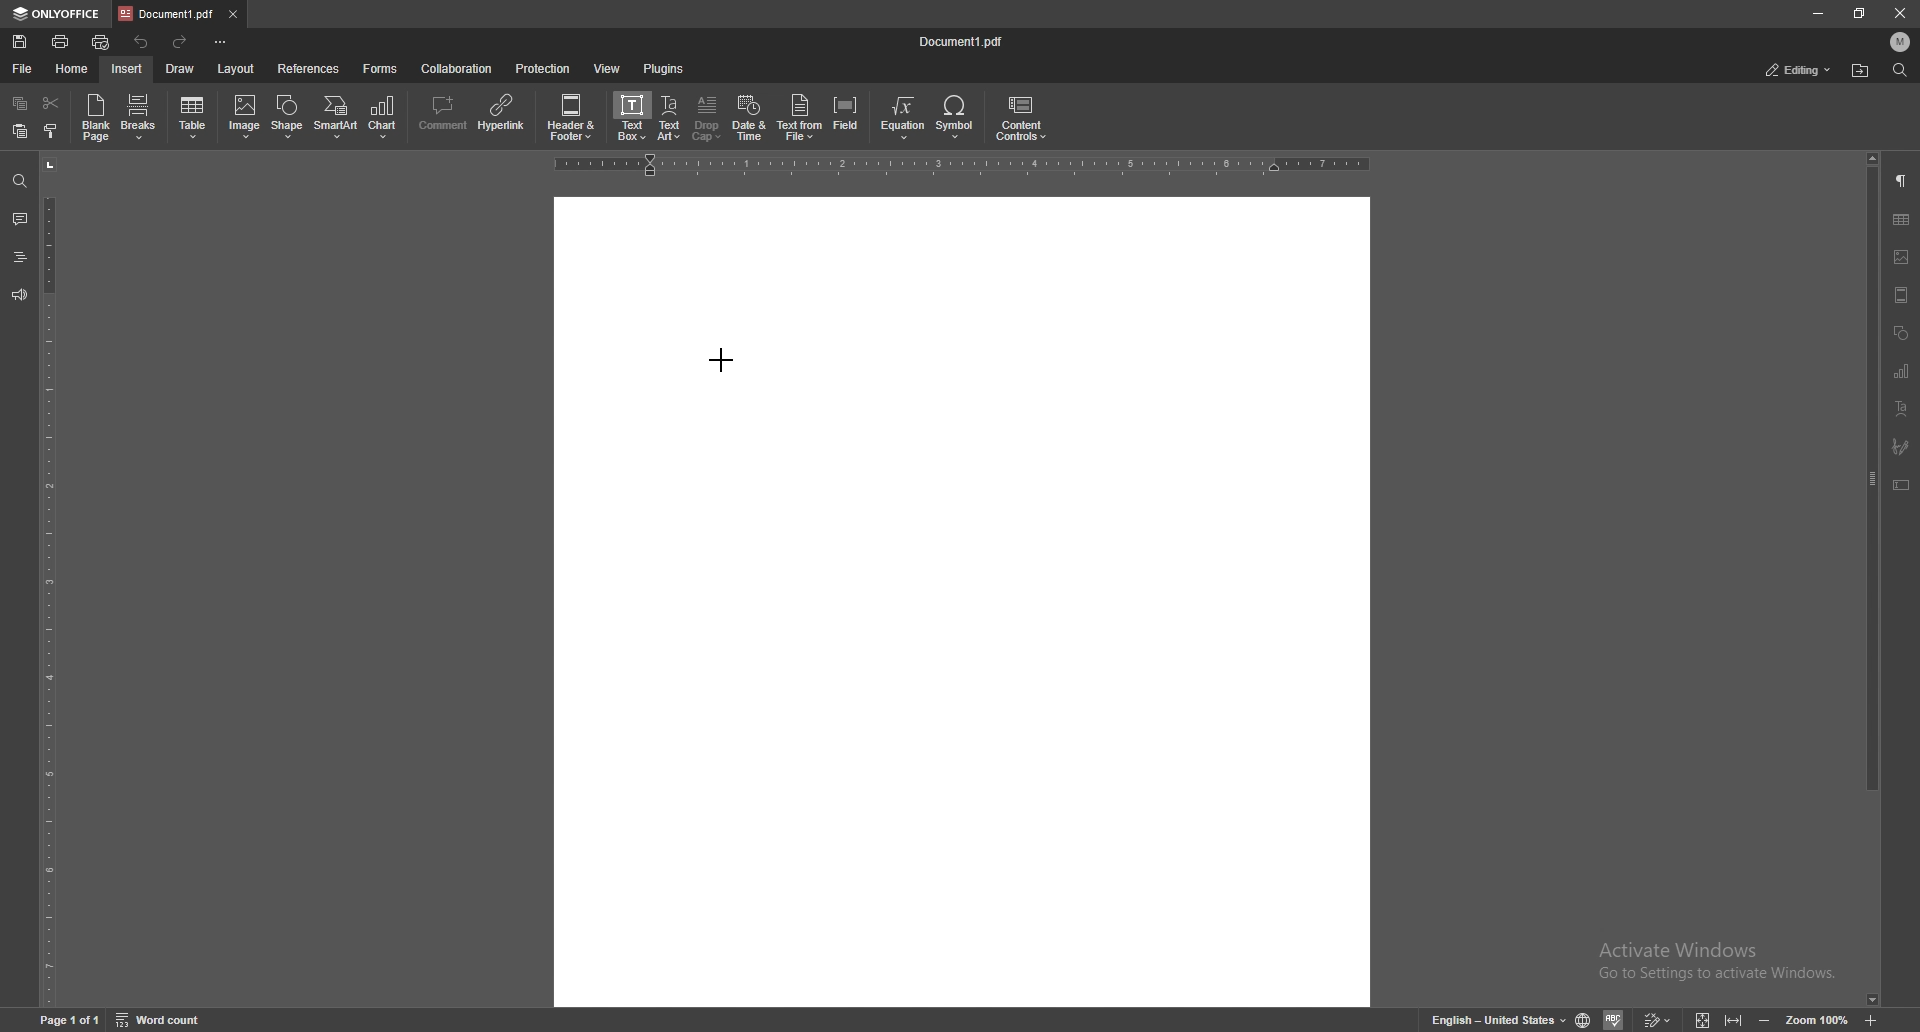 This screenshot has width=1920, height=1032. What do you see at coordinates (18, 182) in the screenshot?
I see `find` at bounding box center [18, 182].